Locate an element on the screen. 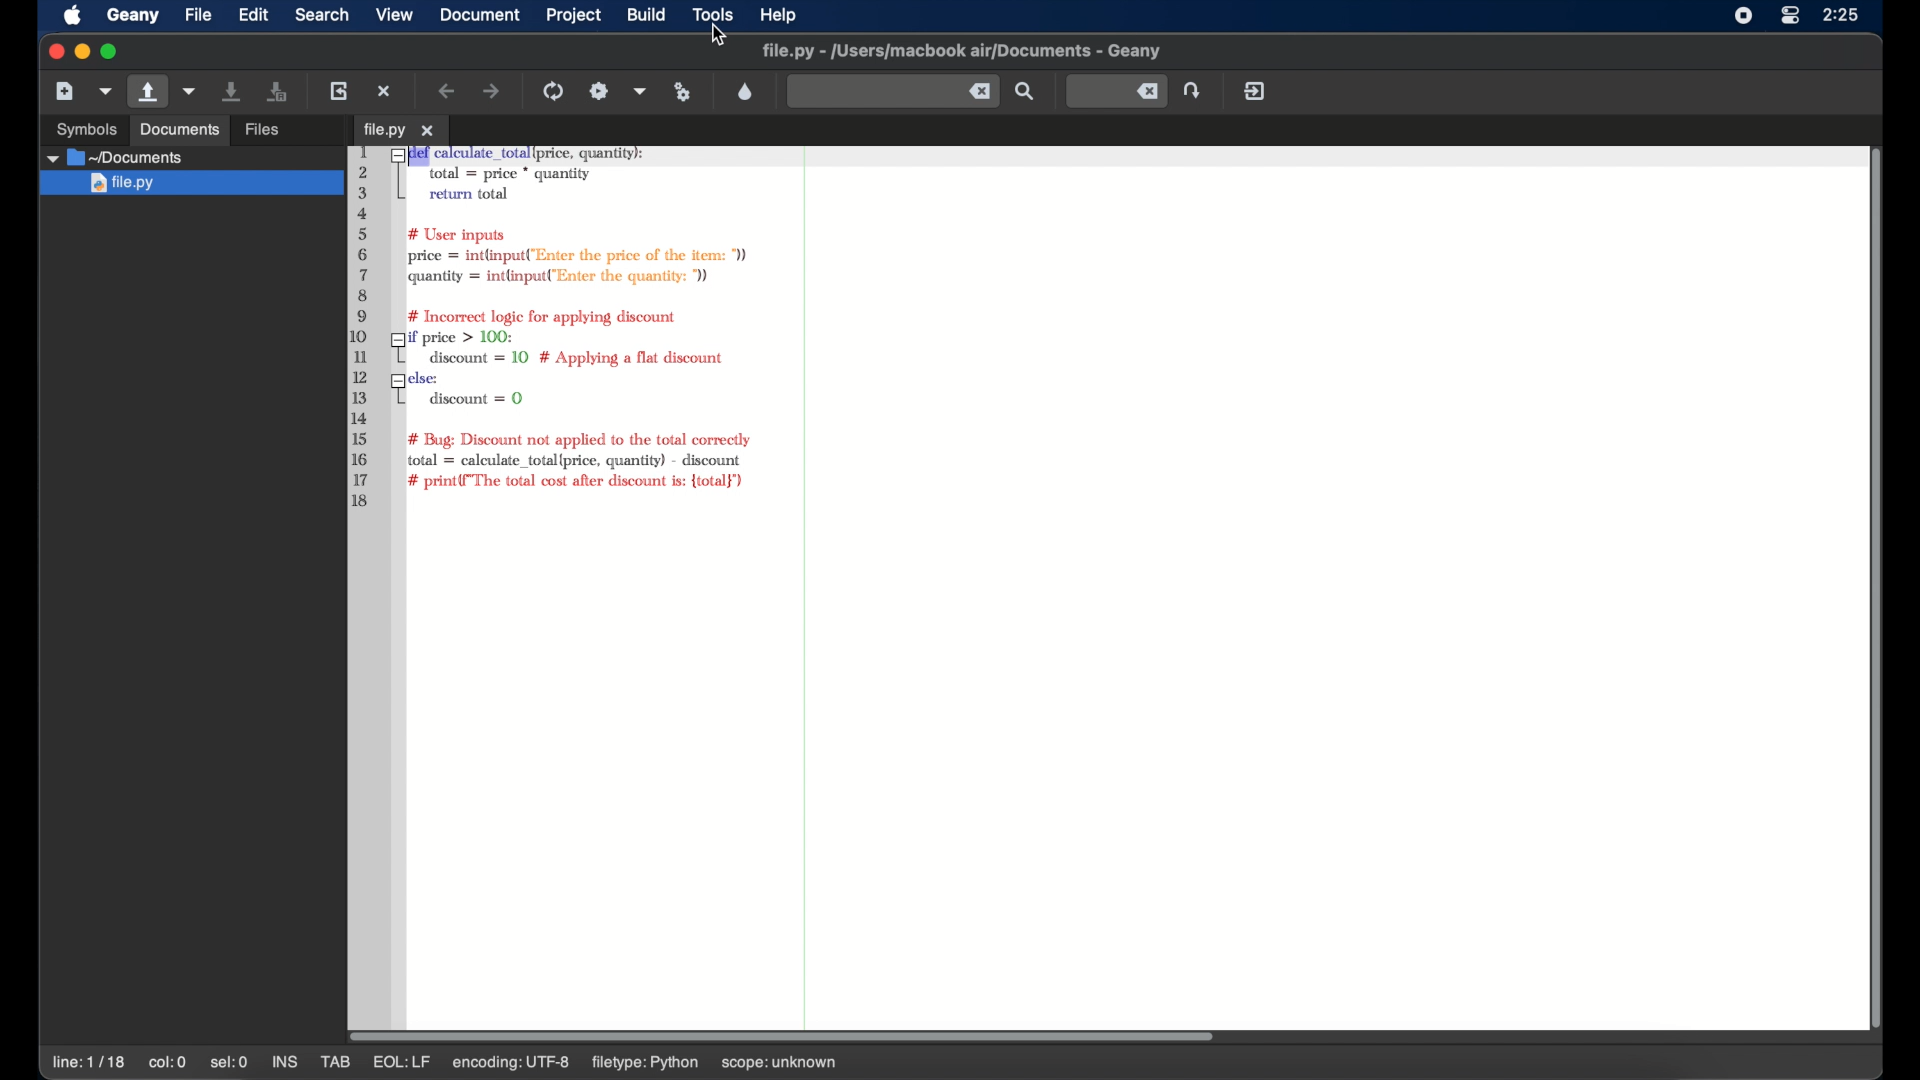 Image resolution: width=1920 pixels, height=1080 pixels. ins is located at coordinates (286, 1062).